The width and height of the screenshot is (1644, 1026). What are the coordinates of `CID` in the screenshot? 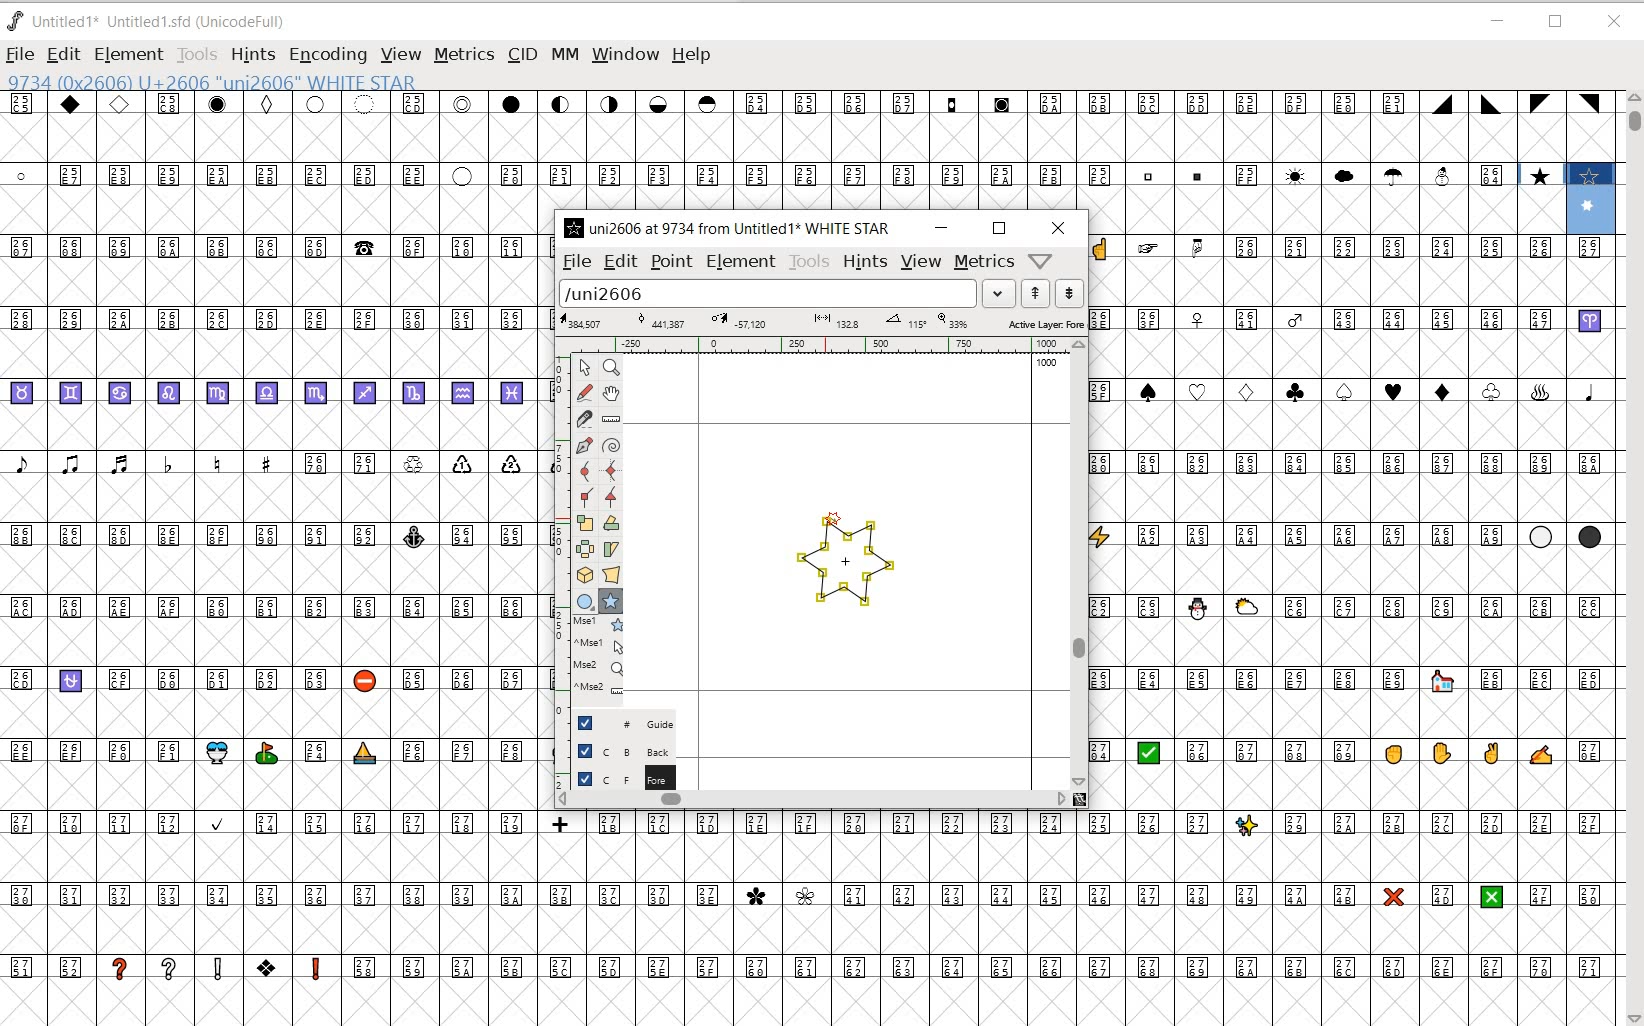 It's located at (522, 56).